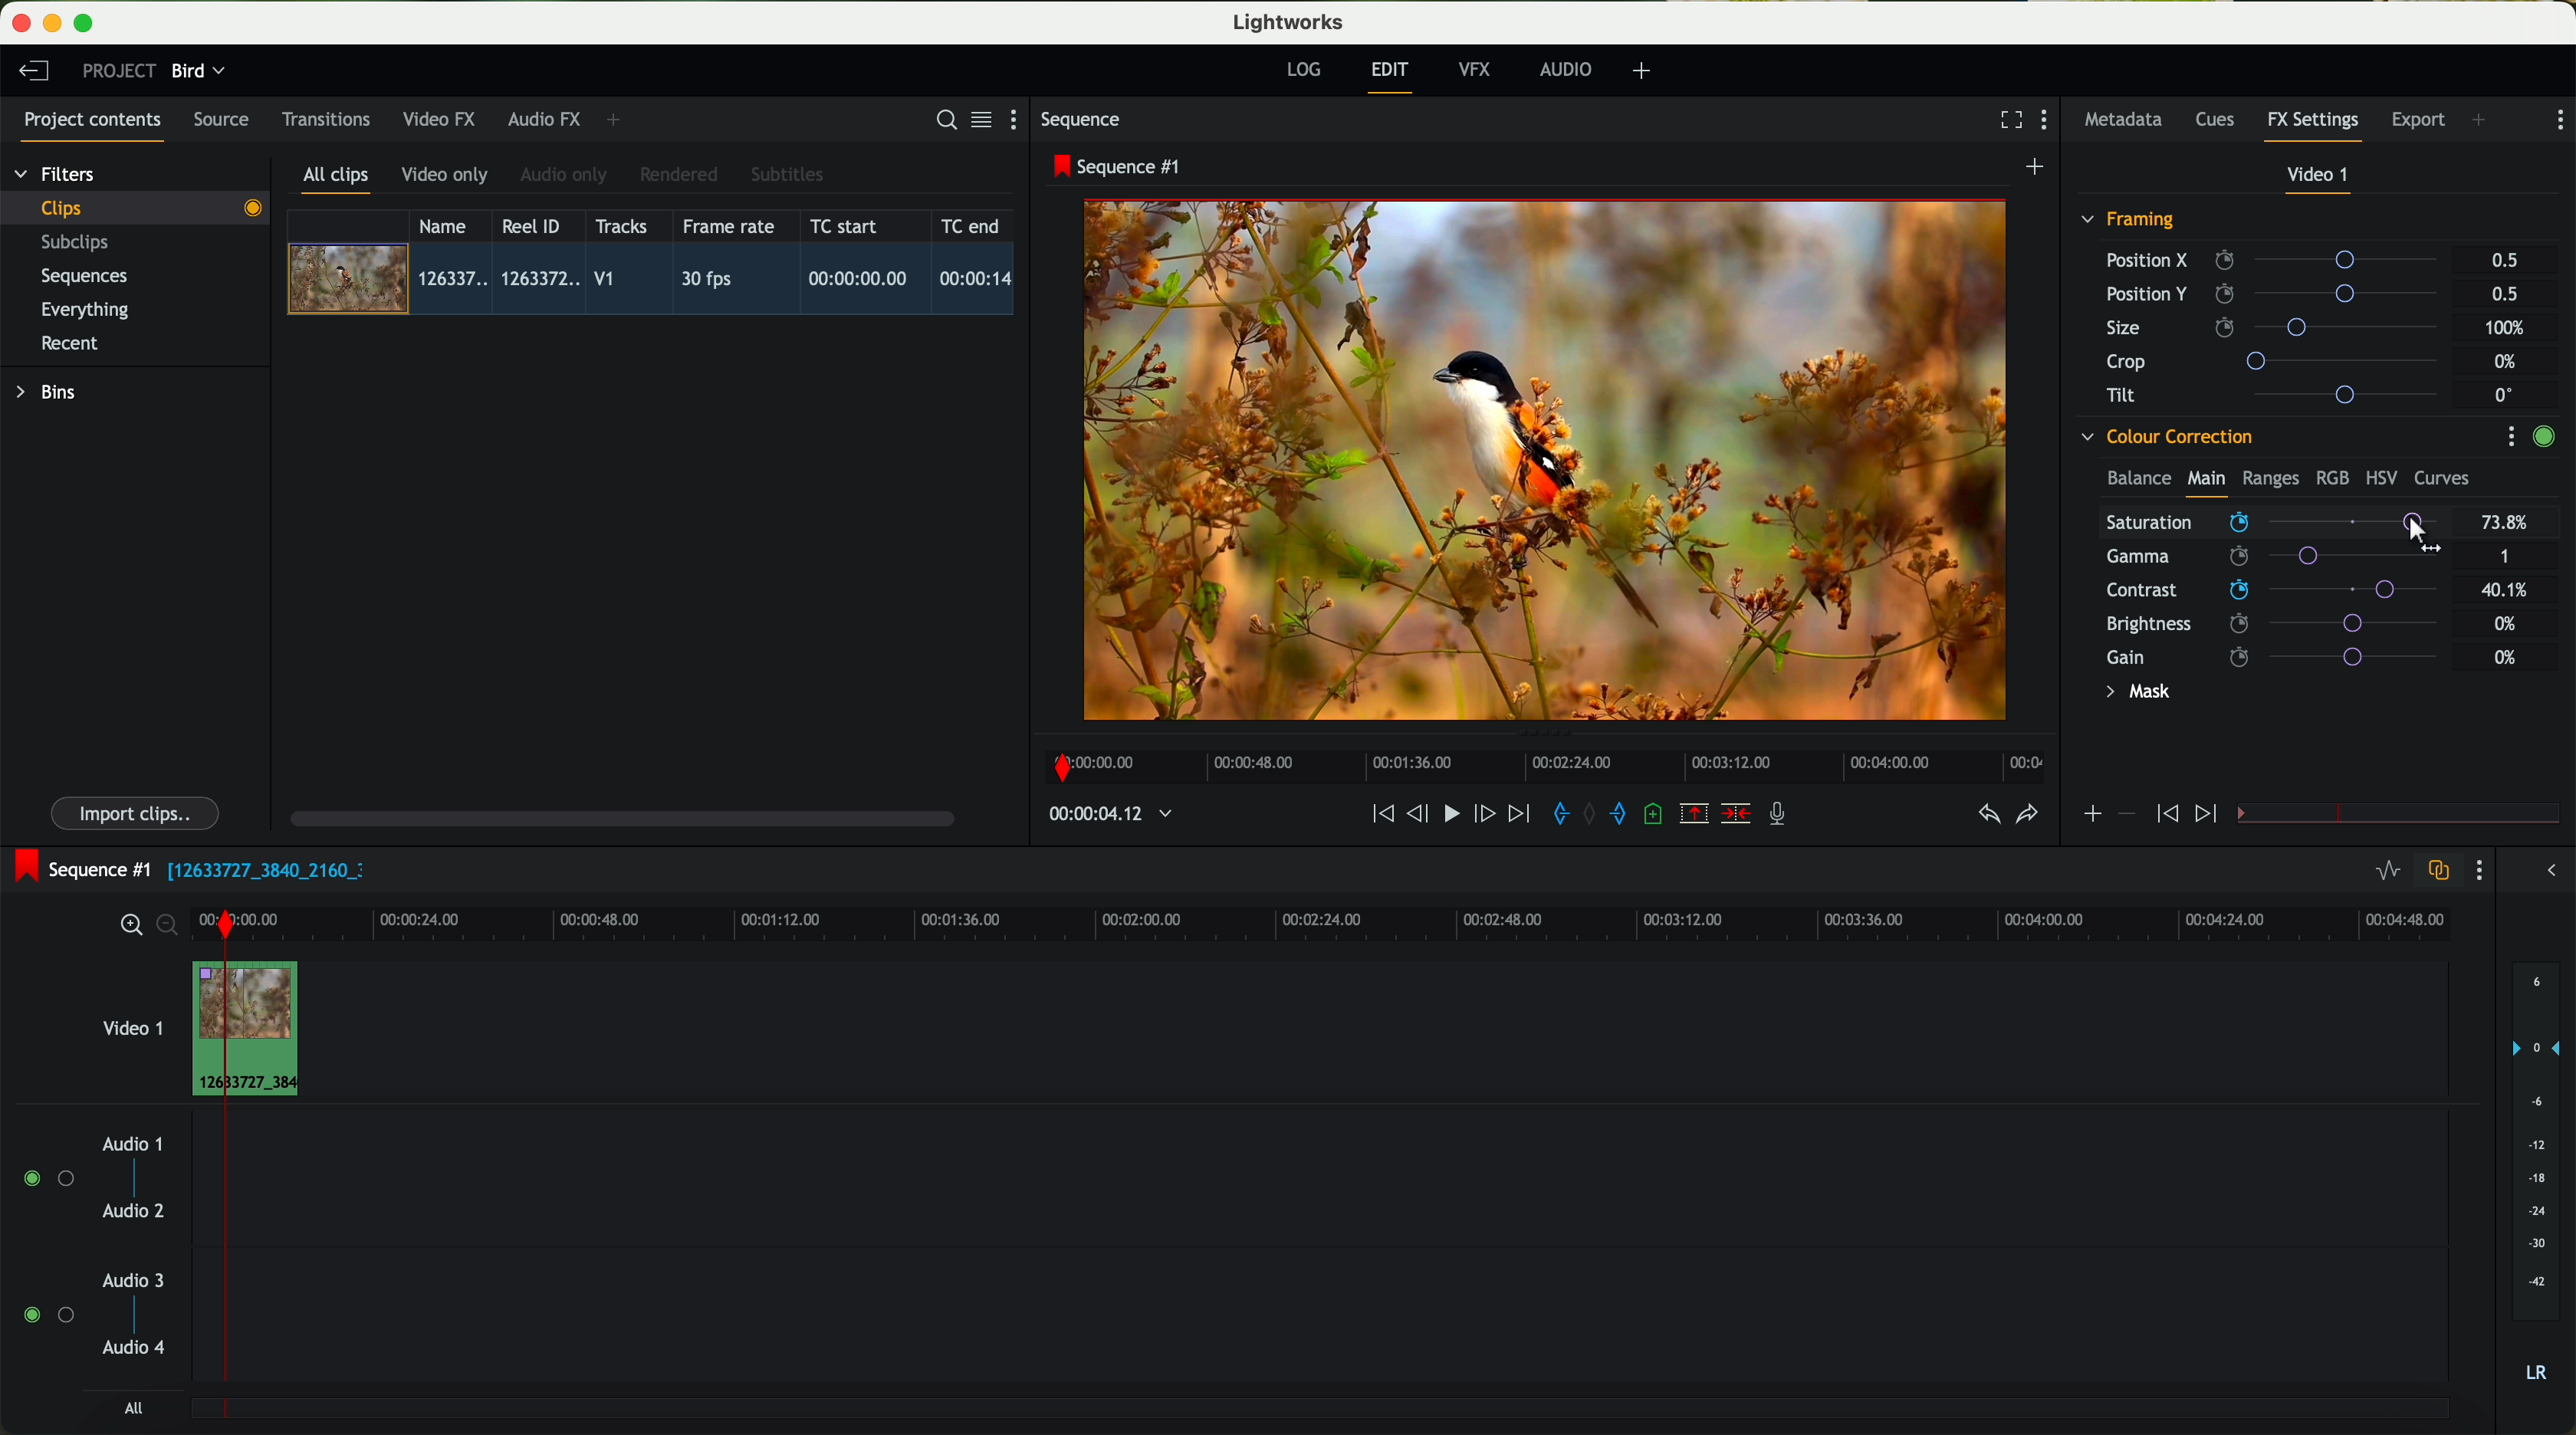 This screenshot has height=1435, width=2576. What do you see at coordinates (1987, 815) in the screenshot?
I see `undo` at bounding box center [1987, 815].